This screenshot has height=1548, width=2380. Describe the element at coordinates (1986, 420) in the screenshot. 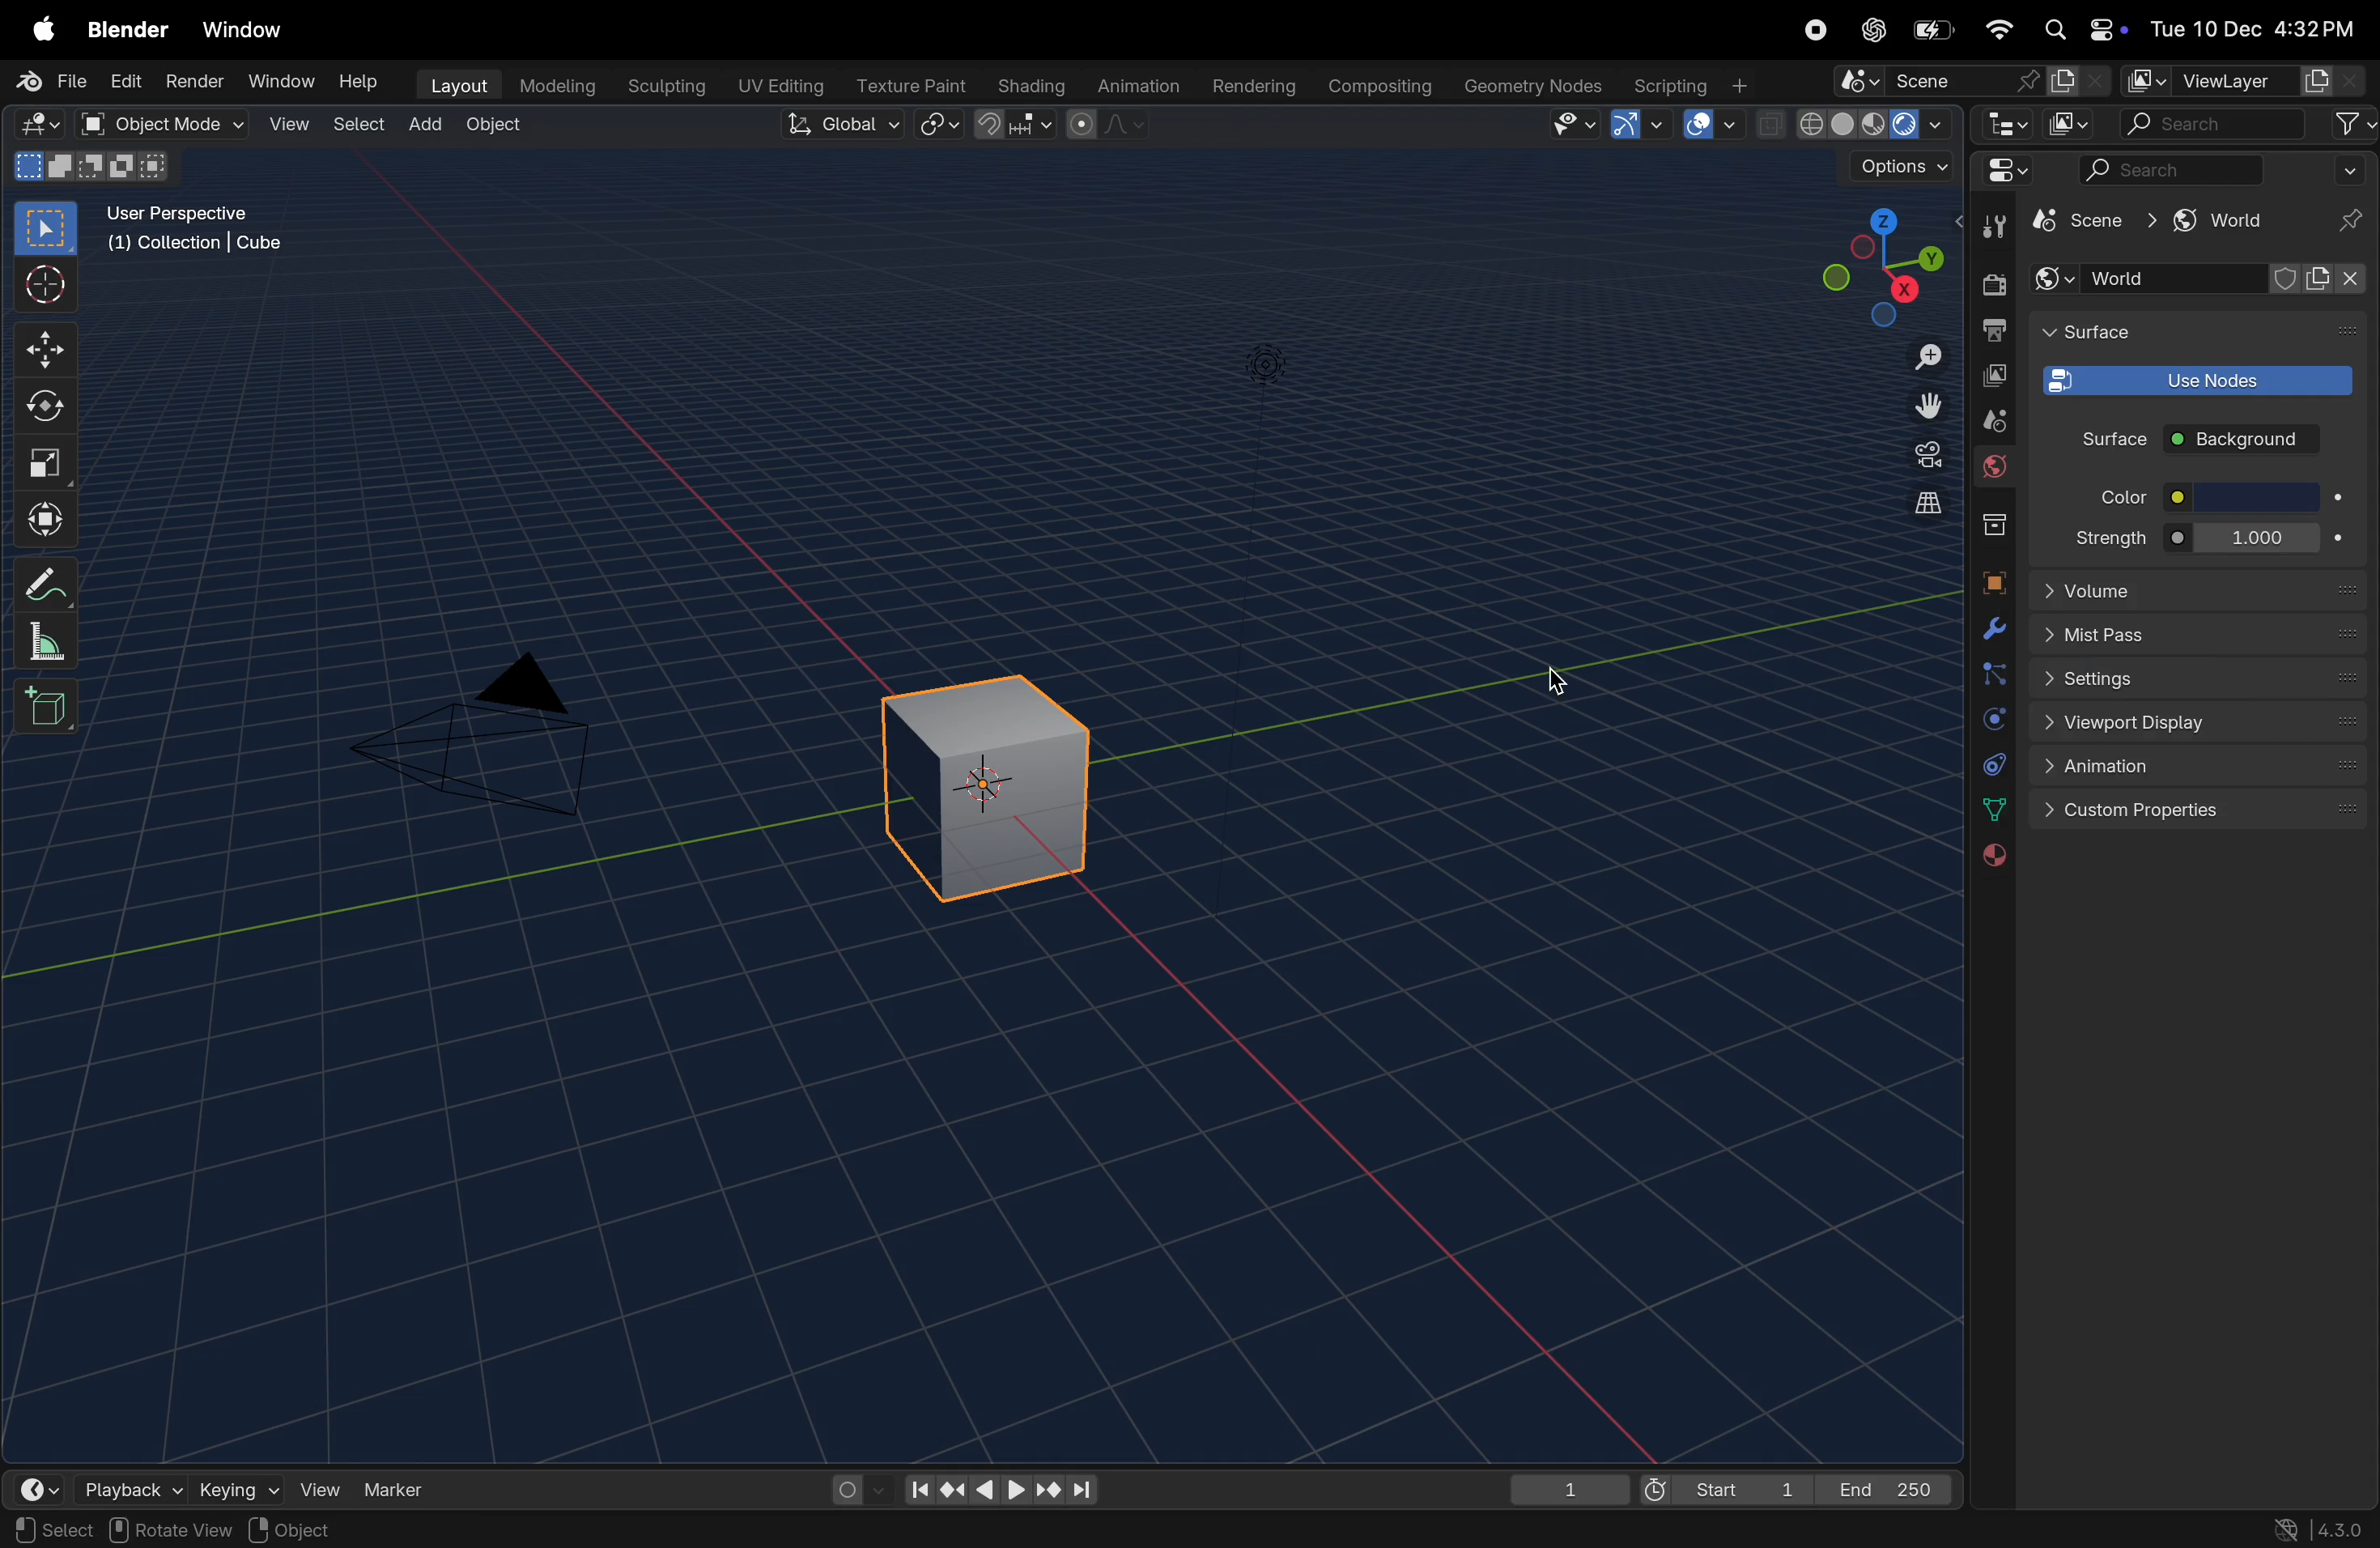

I see `scene` at that location.